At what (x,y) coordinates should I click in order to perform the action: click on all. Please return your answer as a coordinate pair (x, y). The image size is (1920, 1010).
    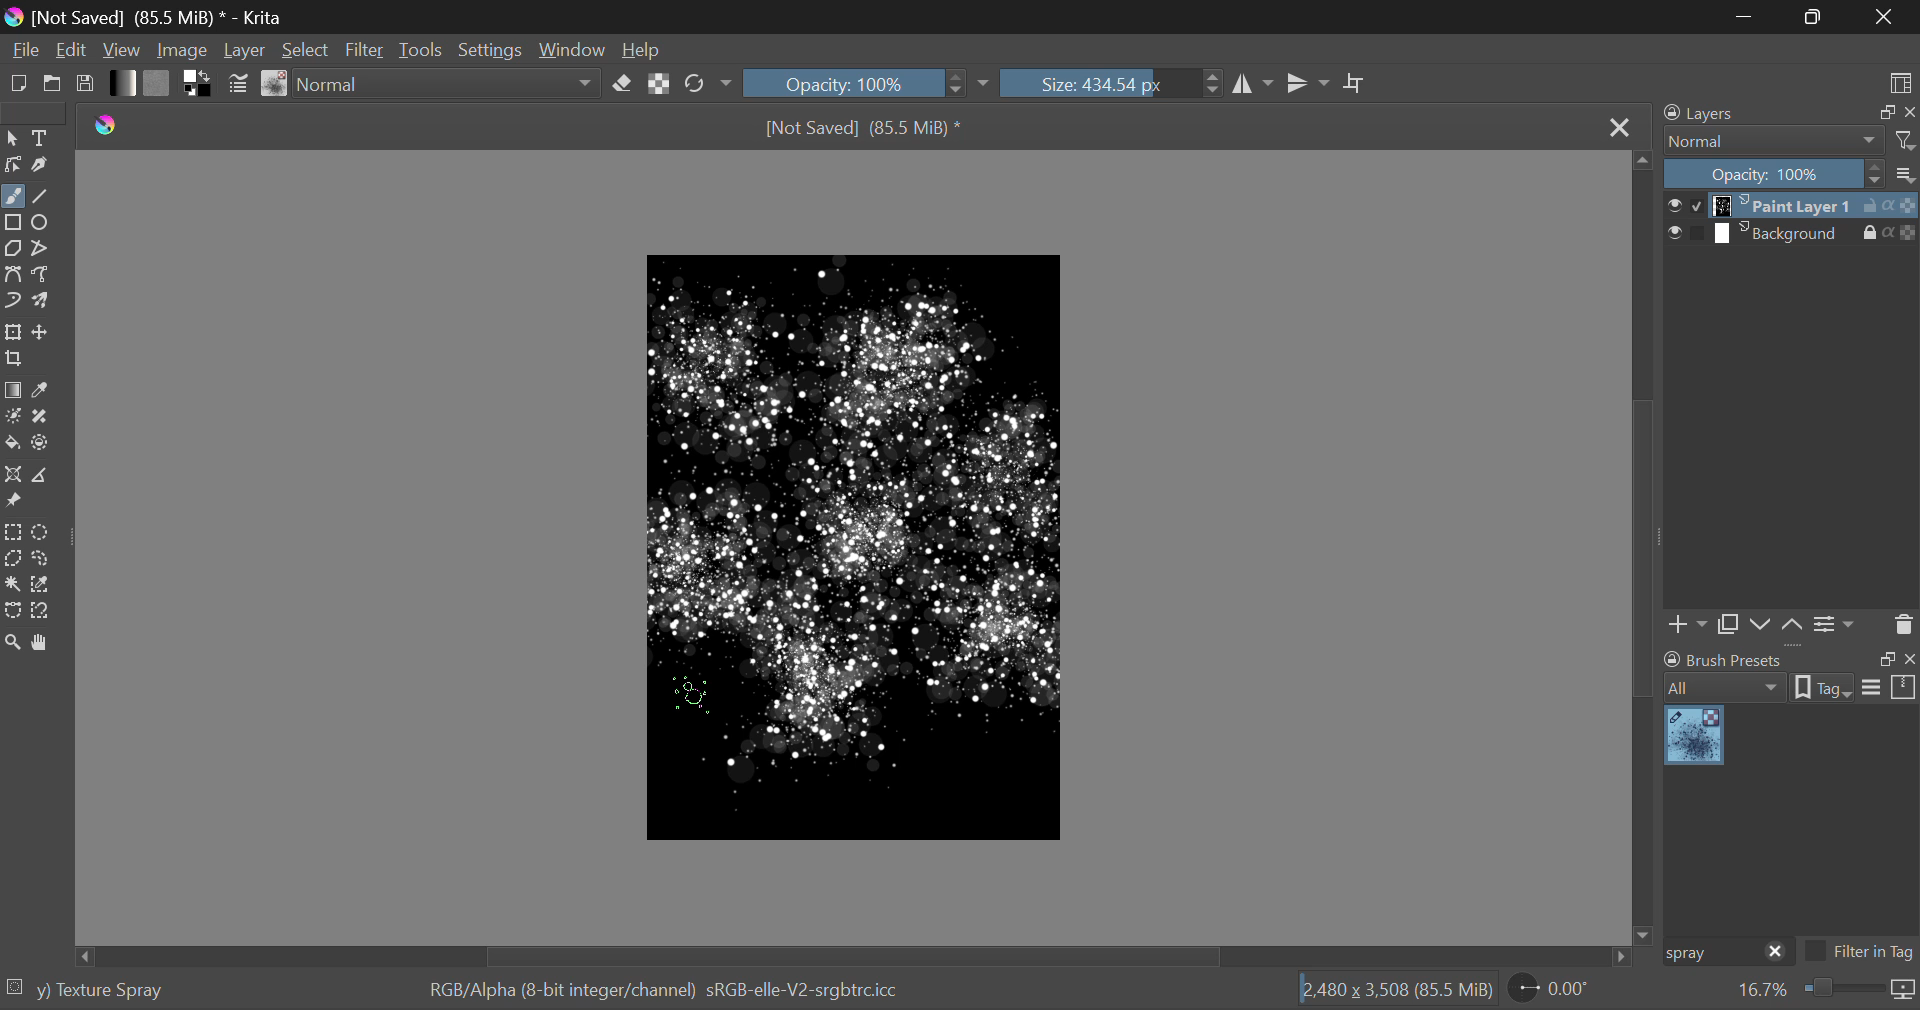
    Looking at the image, I should click on (1727, 688).